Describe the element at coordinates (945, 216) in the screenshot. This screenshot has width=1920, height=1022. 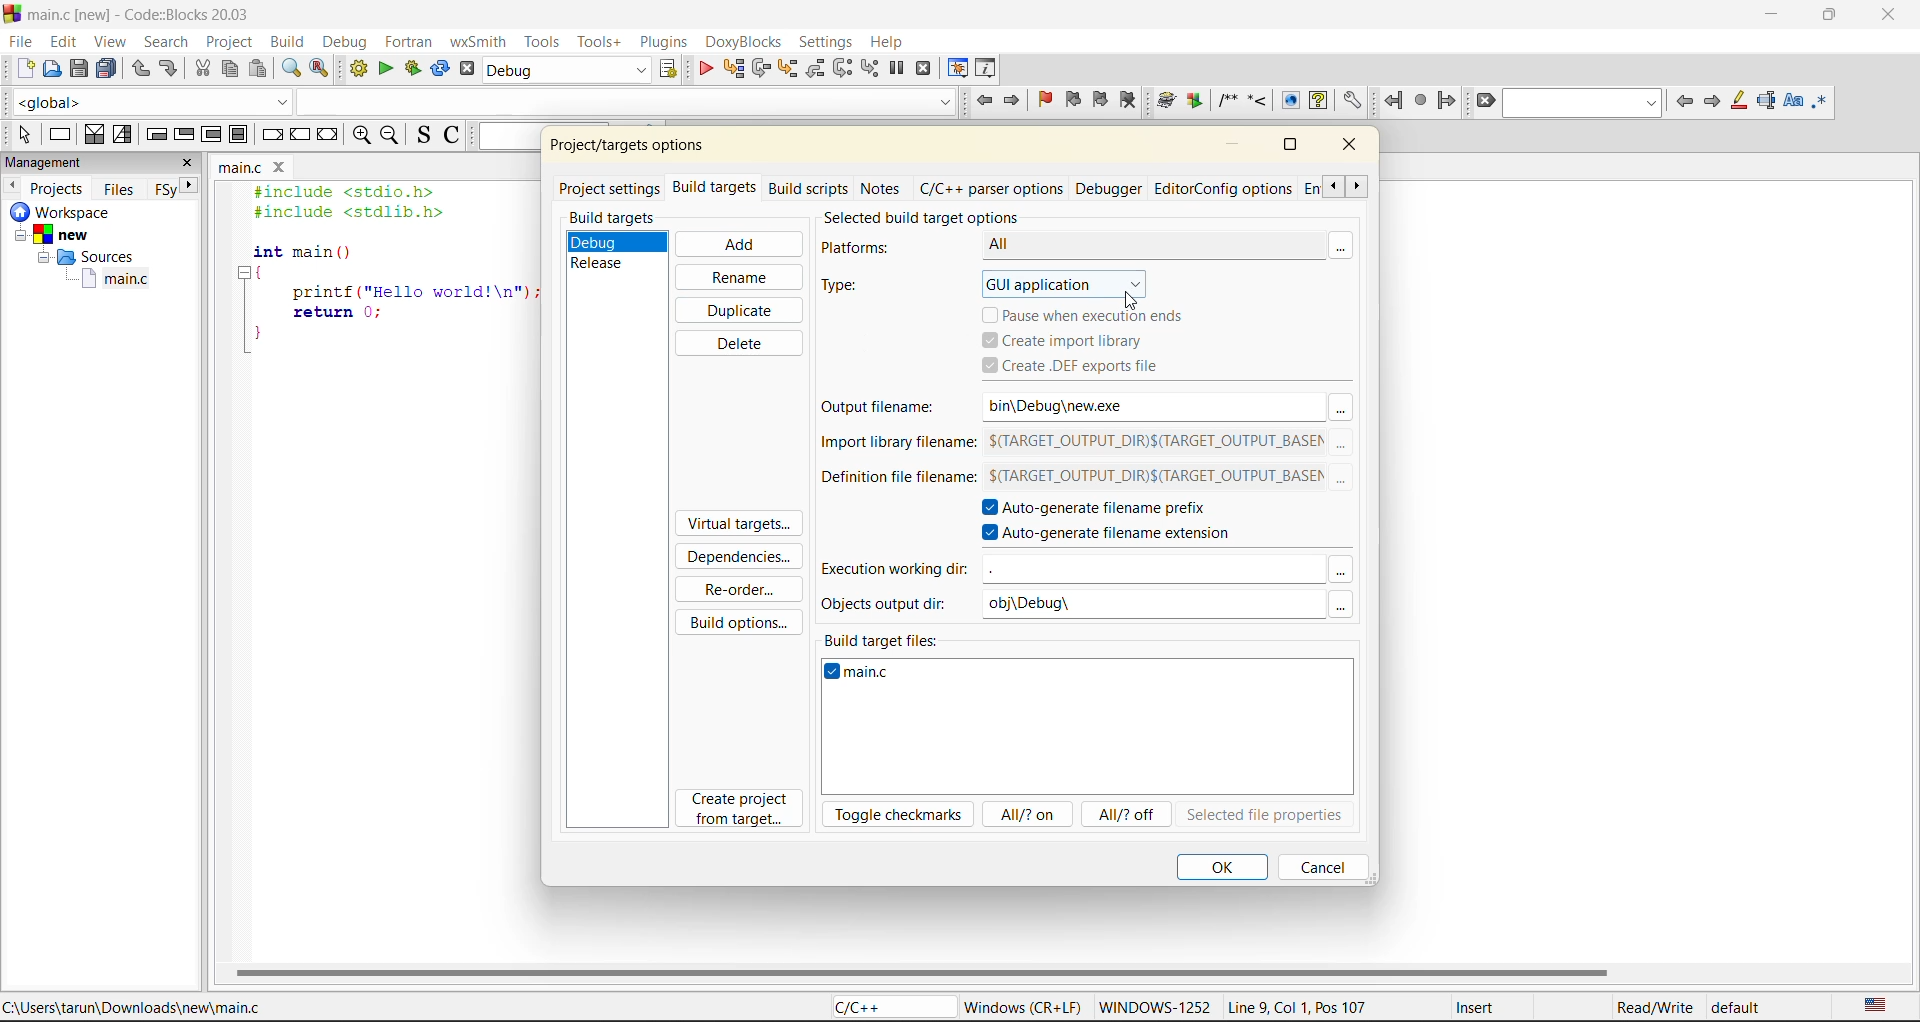
I see `selected build target options` at that location.